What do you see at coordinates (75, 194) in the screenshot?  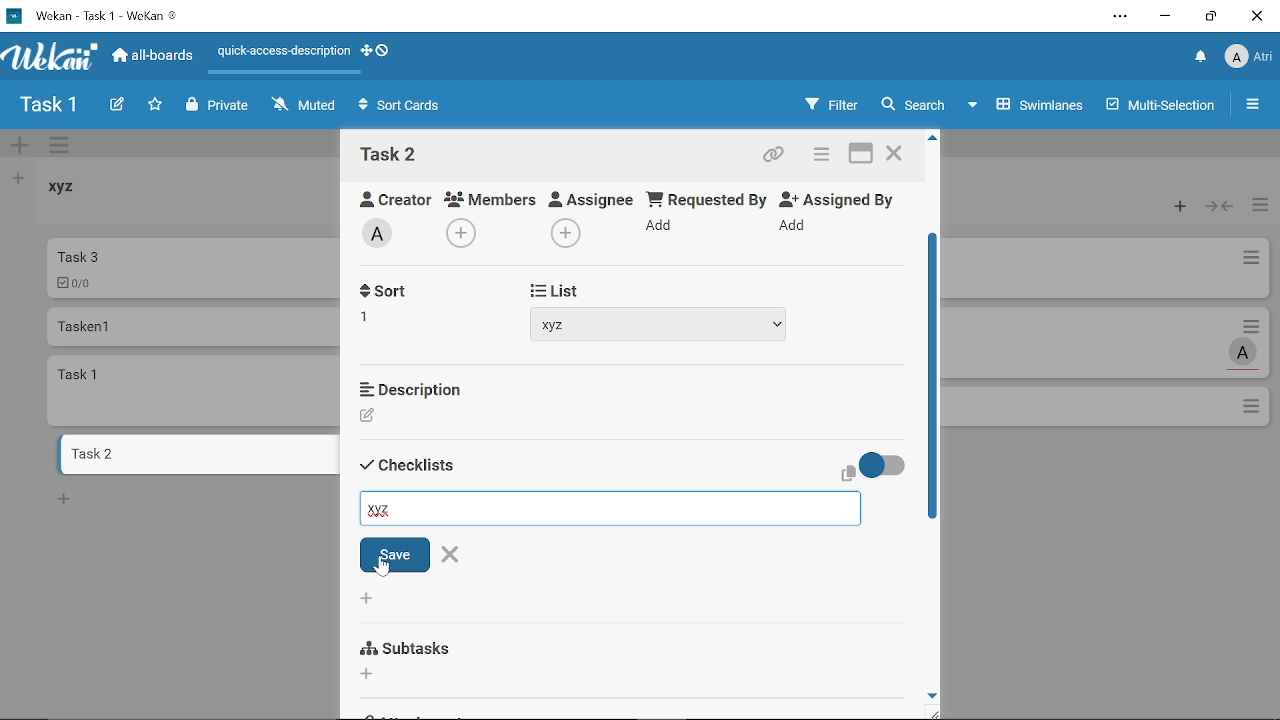 I see `List named "xyz"` at bounding box center [75, 194].